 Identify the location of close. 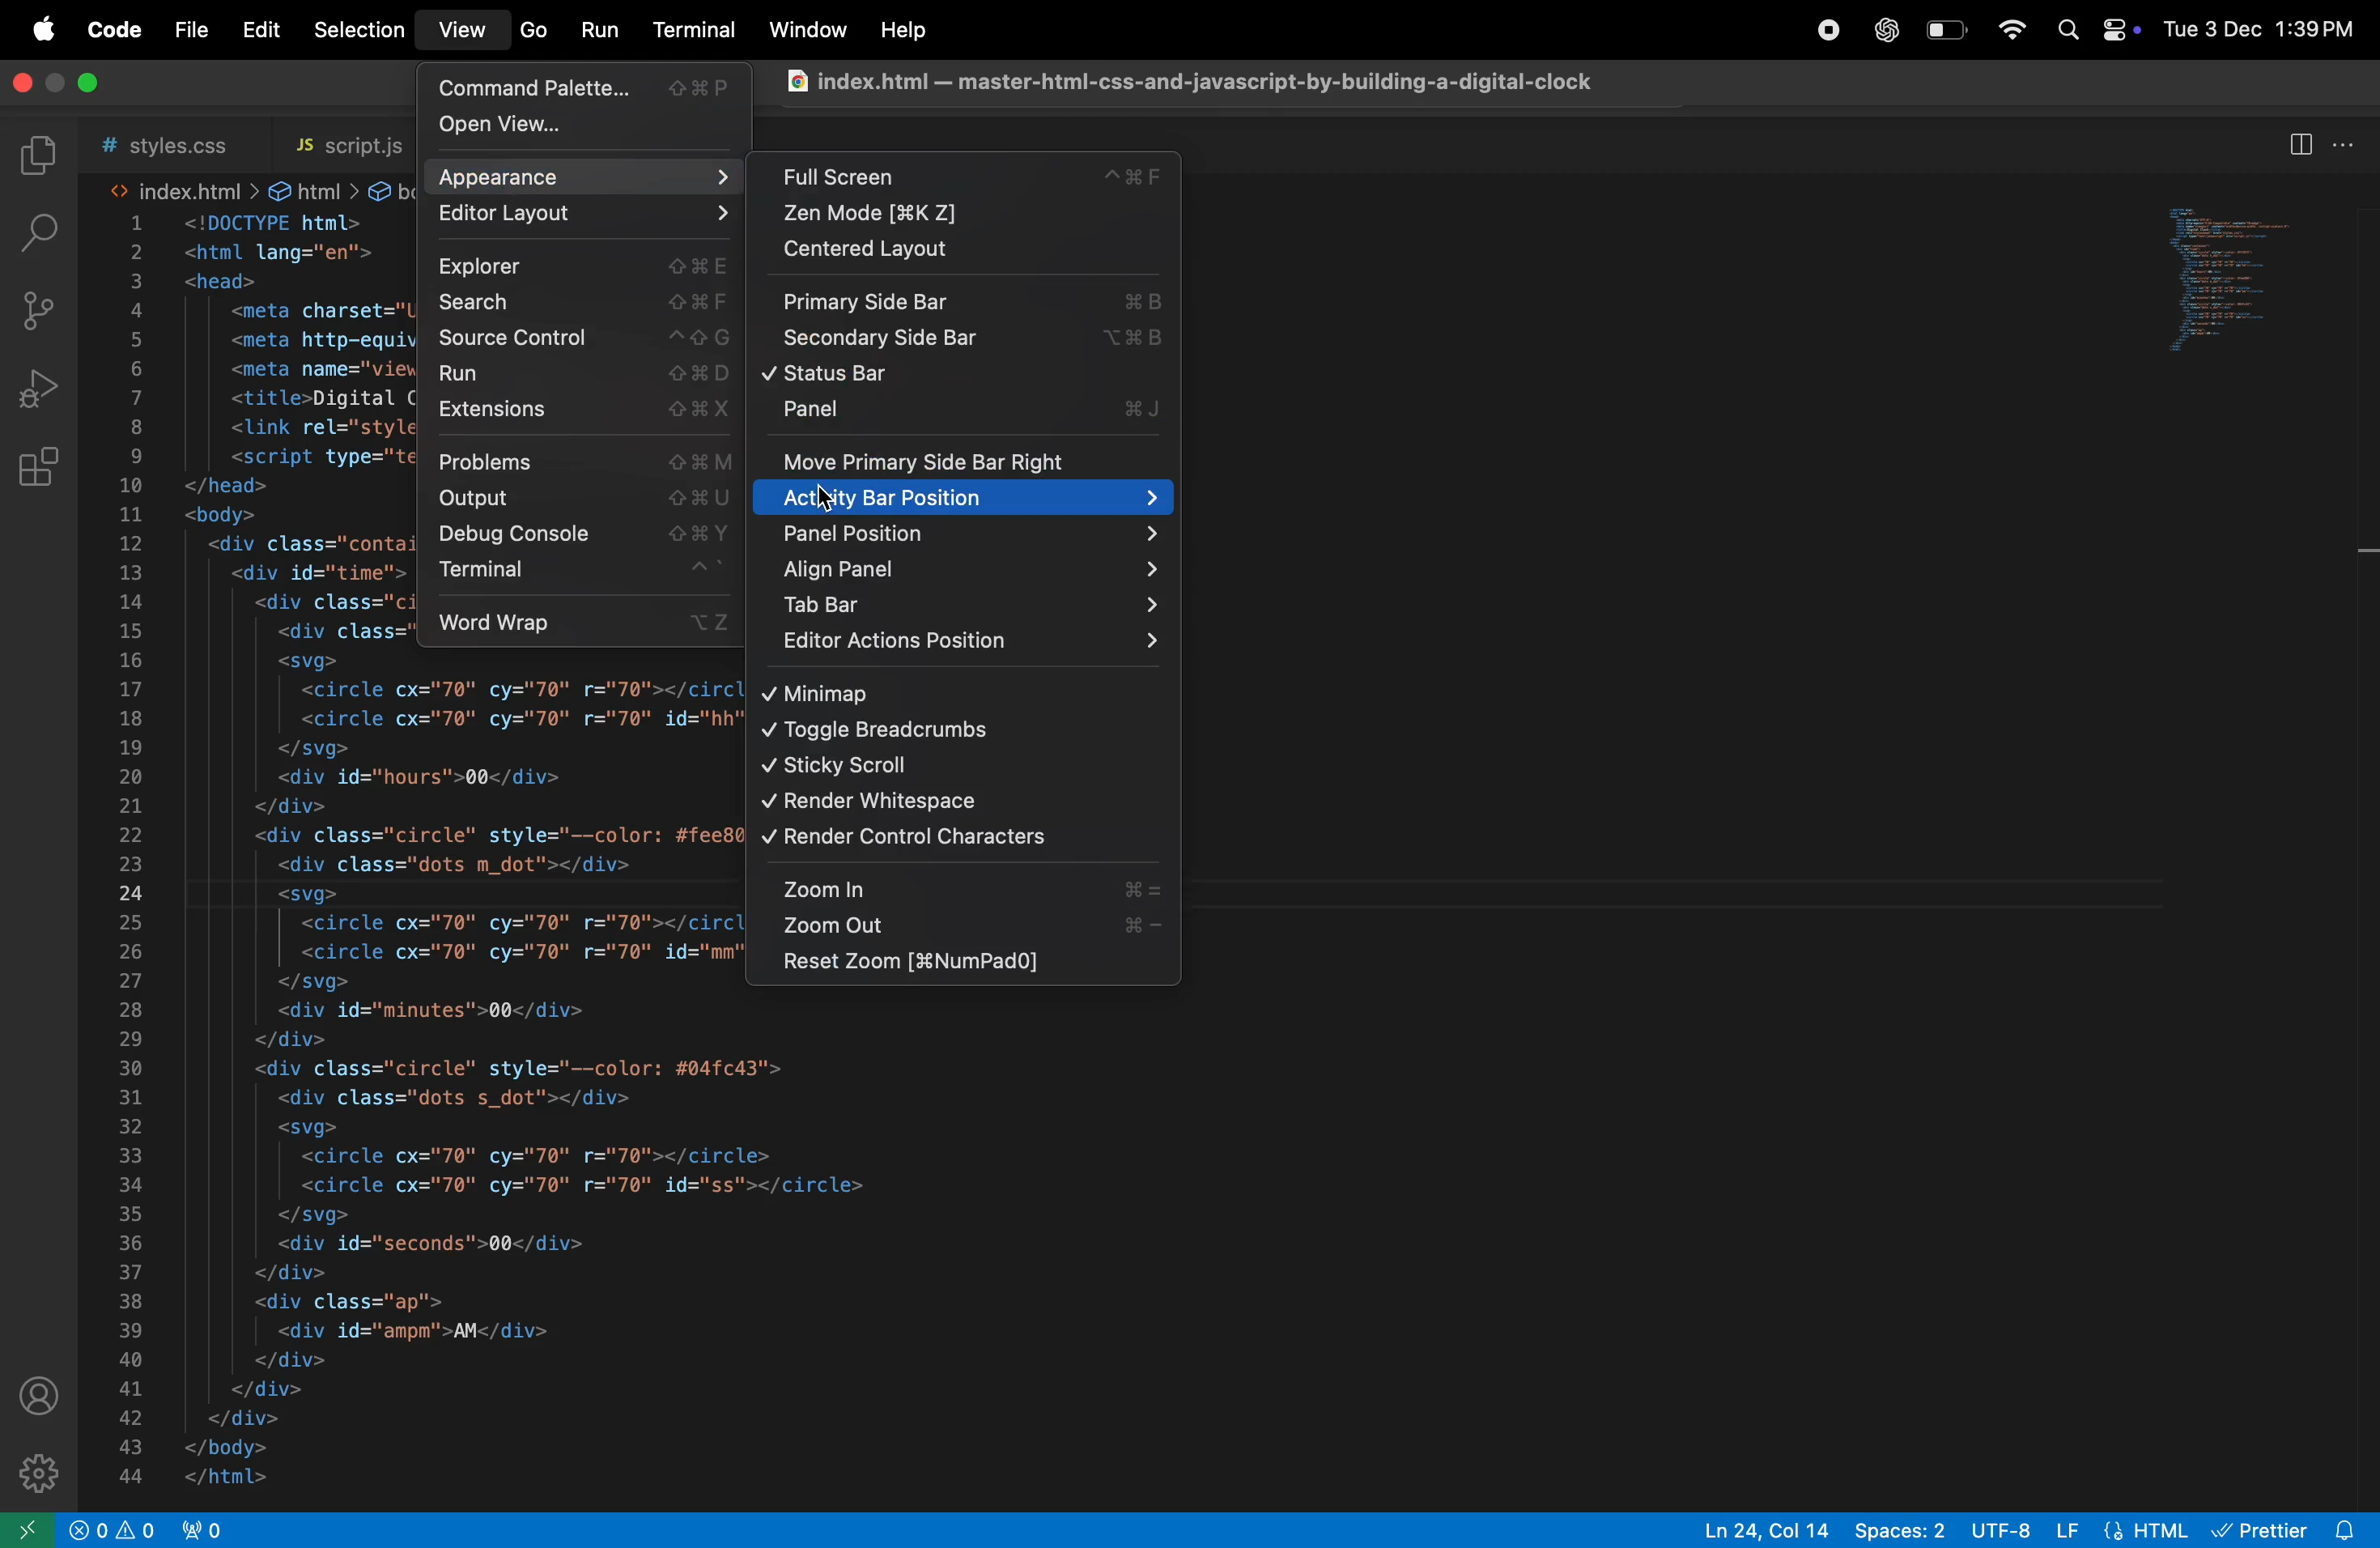
(18, 80).